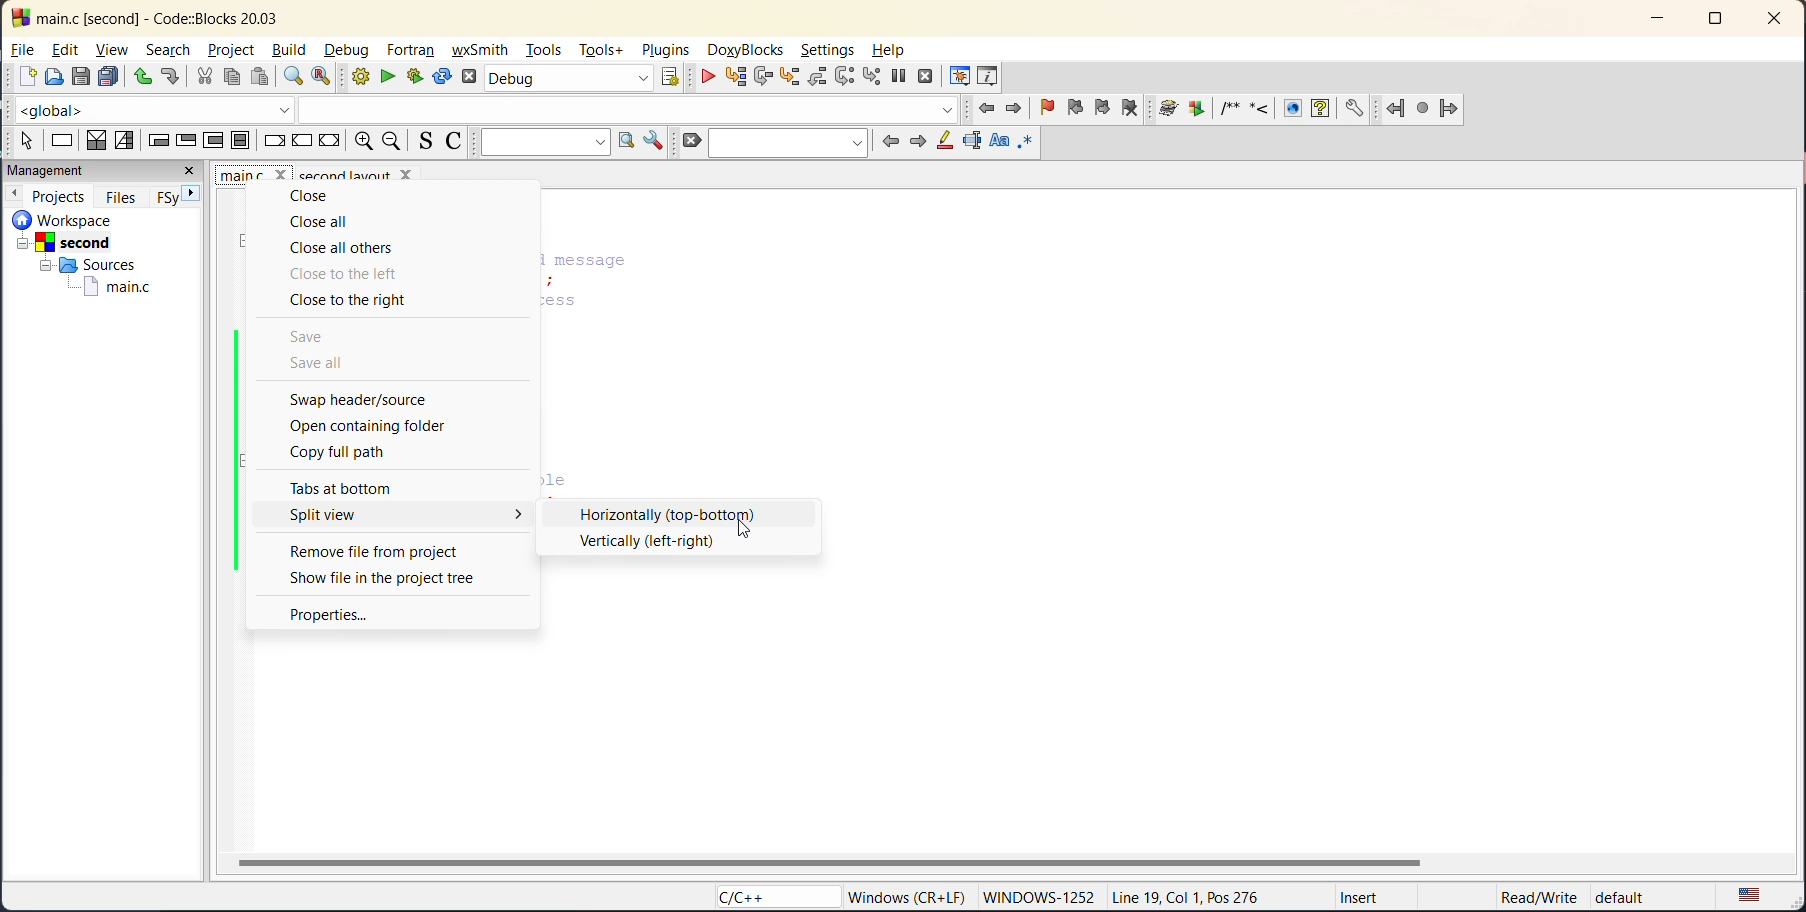 The image size is (1806, 912). What do you see at coordinates (1194, 898) in the screenshot?
I see `Line 19, Col 1, Pos 276` at bounding box center [1194, 898].